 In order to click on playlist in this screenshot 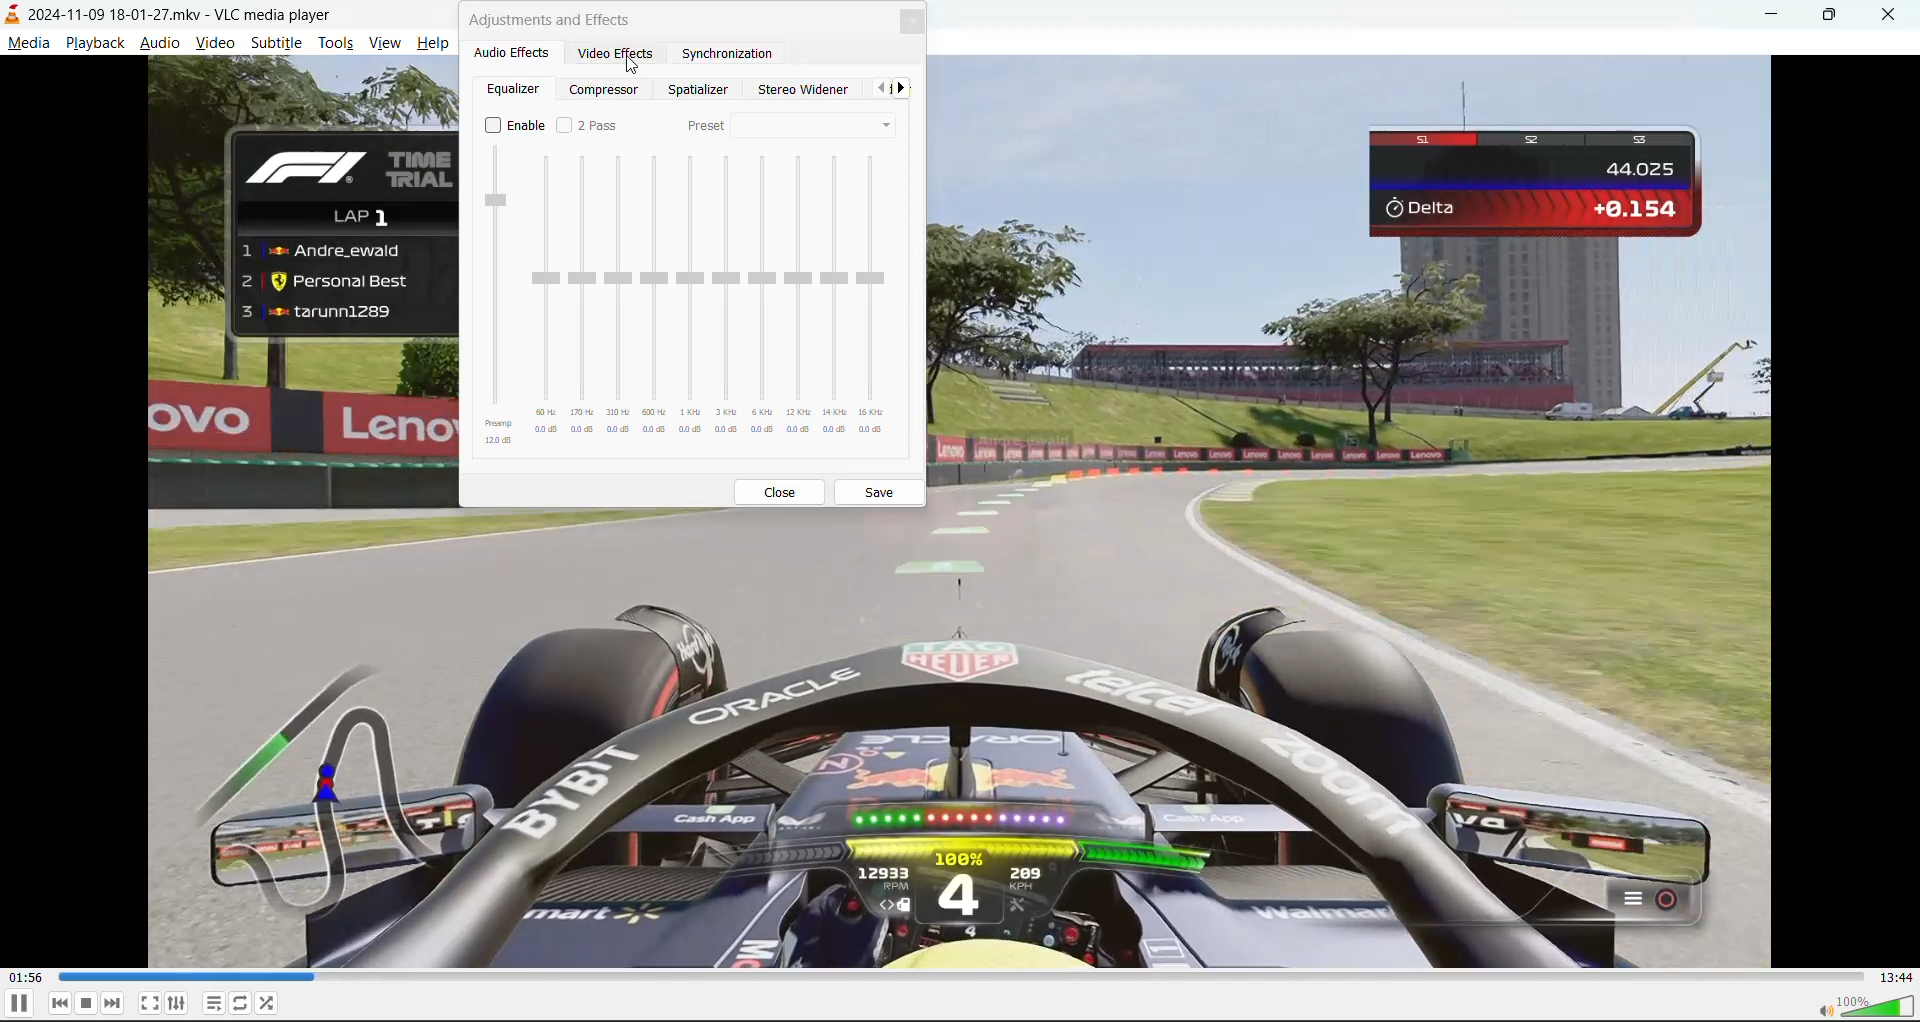, I will do `click(214, 1003)`.